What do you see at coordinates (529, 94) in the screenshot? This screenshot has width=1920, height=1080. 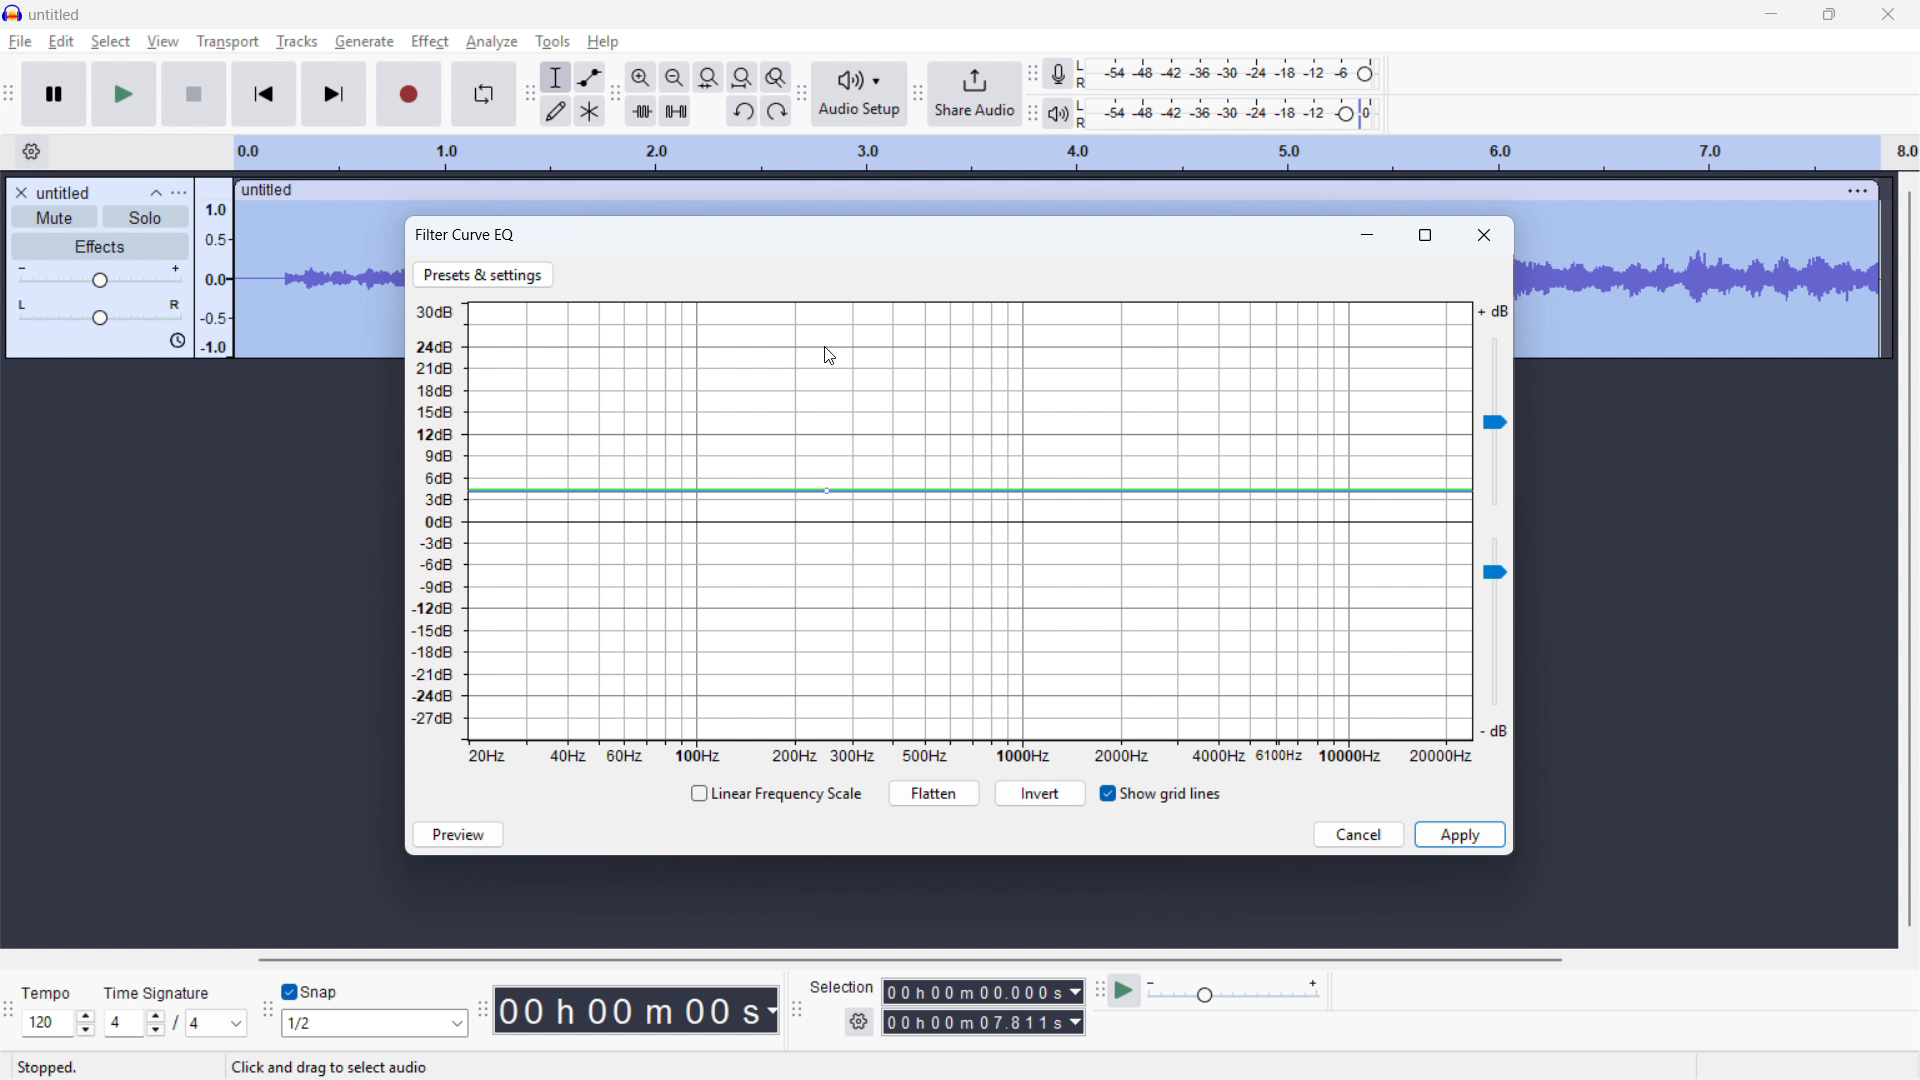 I see `Tools toolbar ` at bounding box center [529, 94].